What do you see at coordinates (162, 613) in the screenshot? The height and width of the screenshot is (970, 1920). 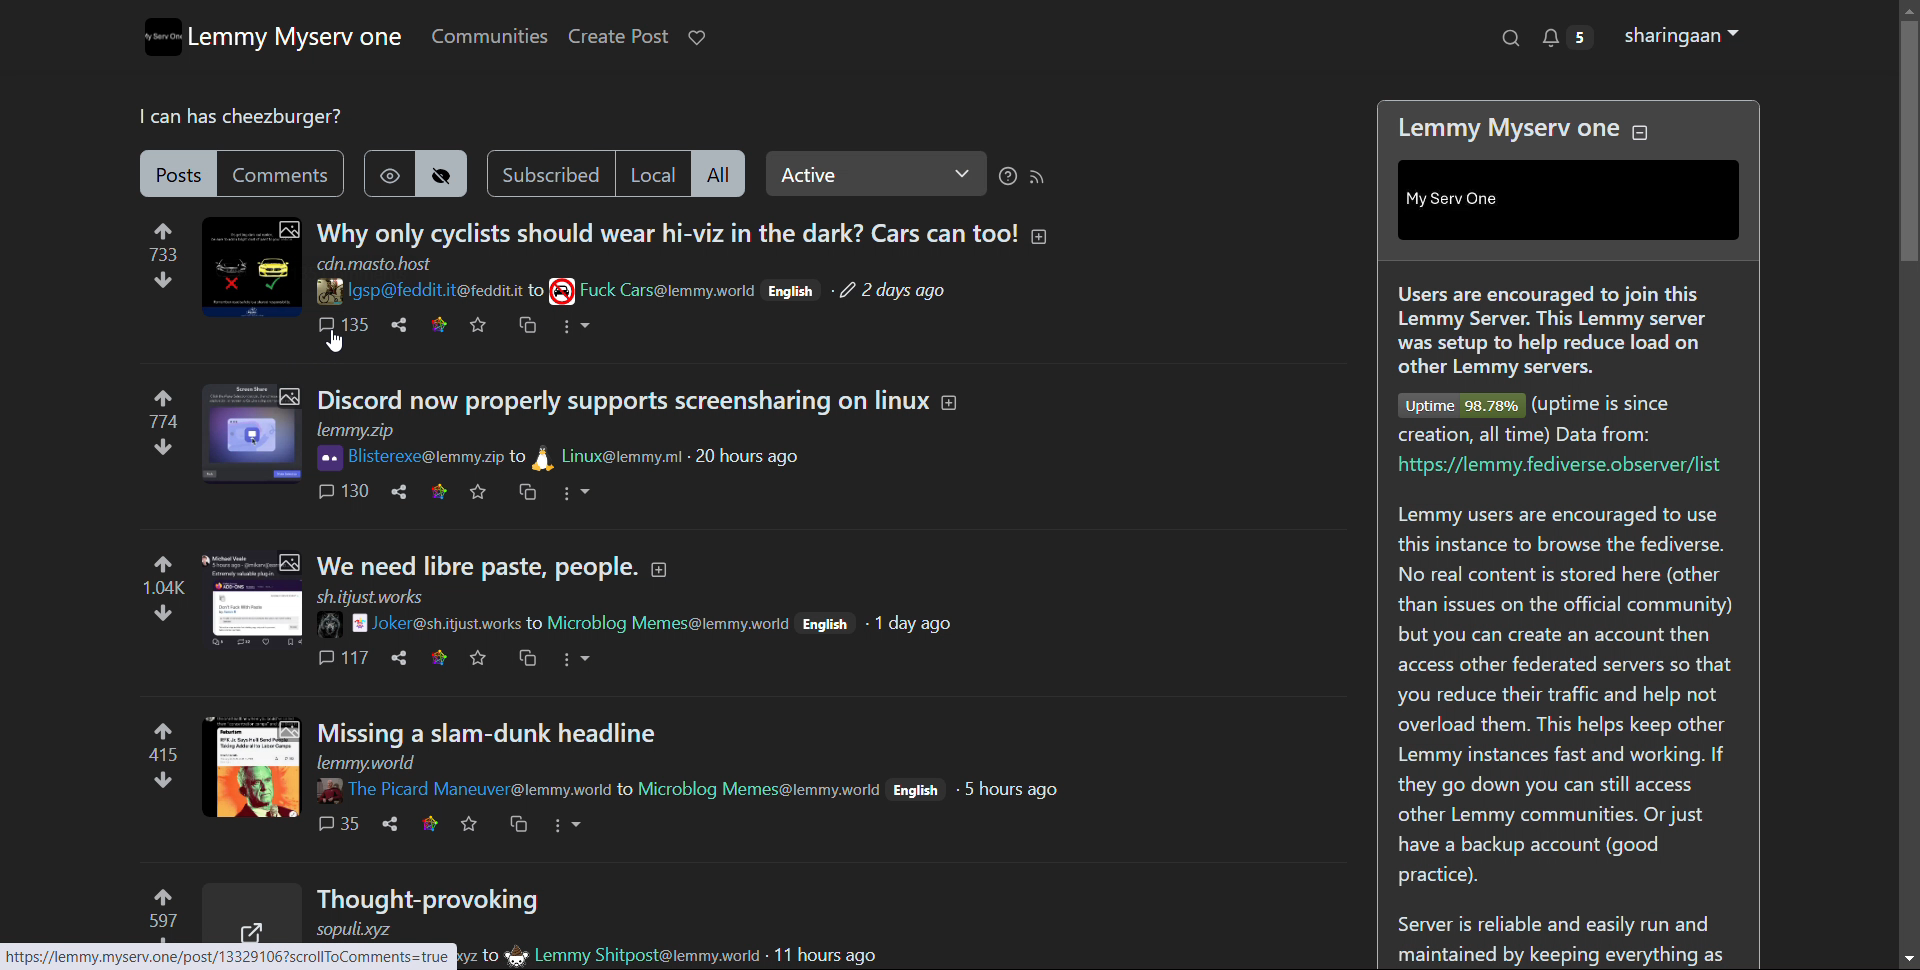 I see `downvote` at bounding box center [162, 613].